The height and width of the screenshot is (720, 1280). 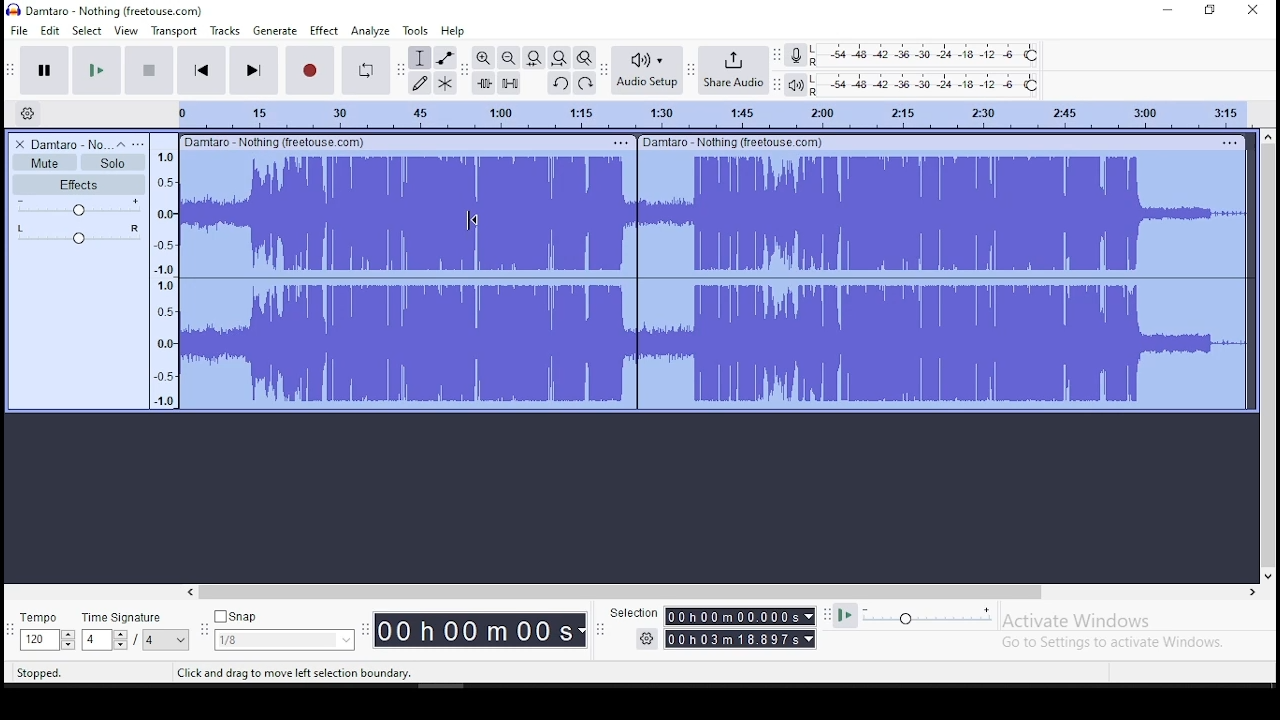 I want to click on tools, so click(x=413, y=30).